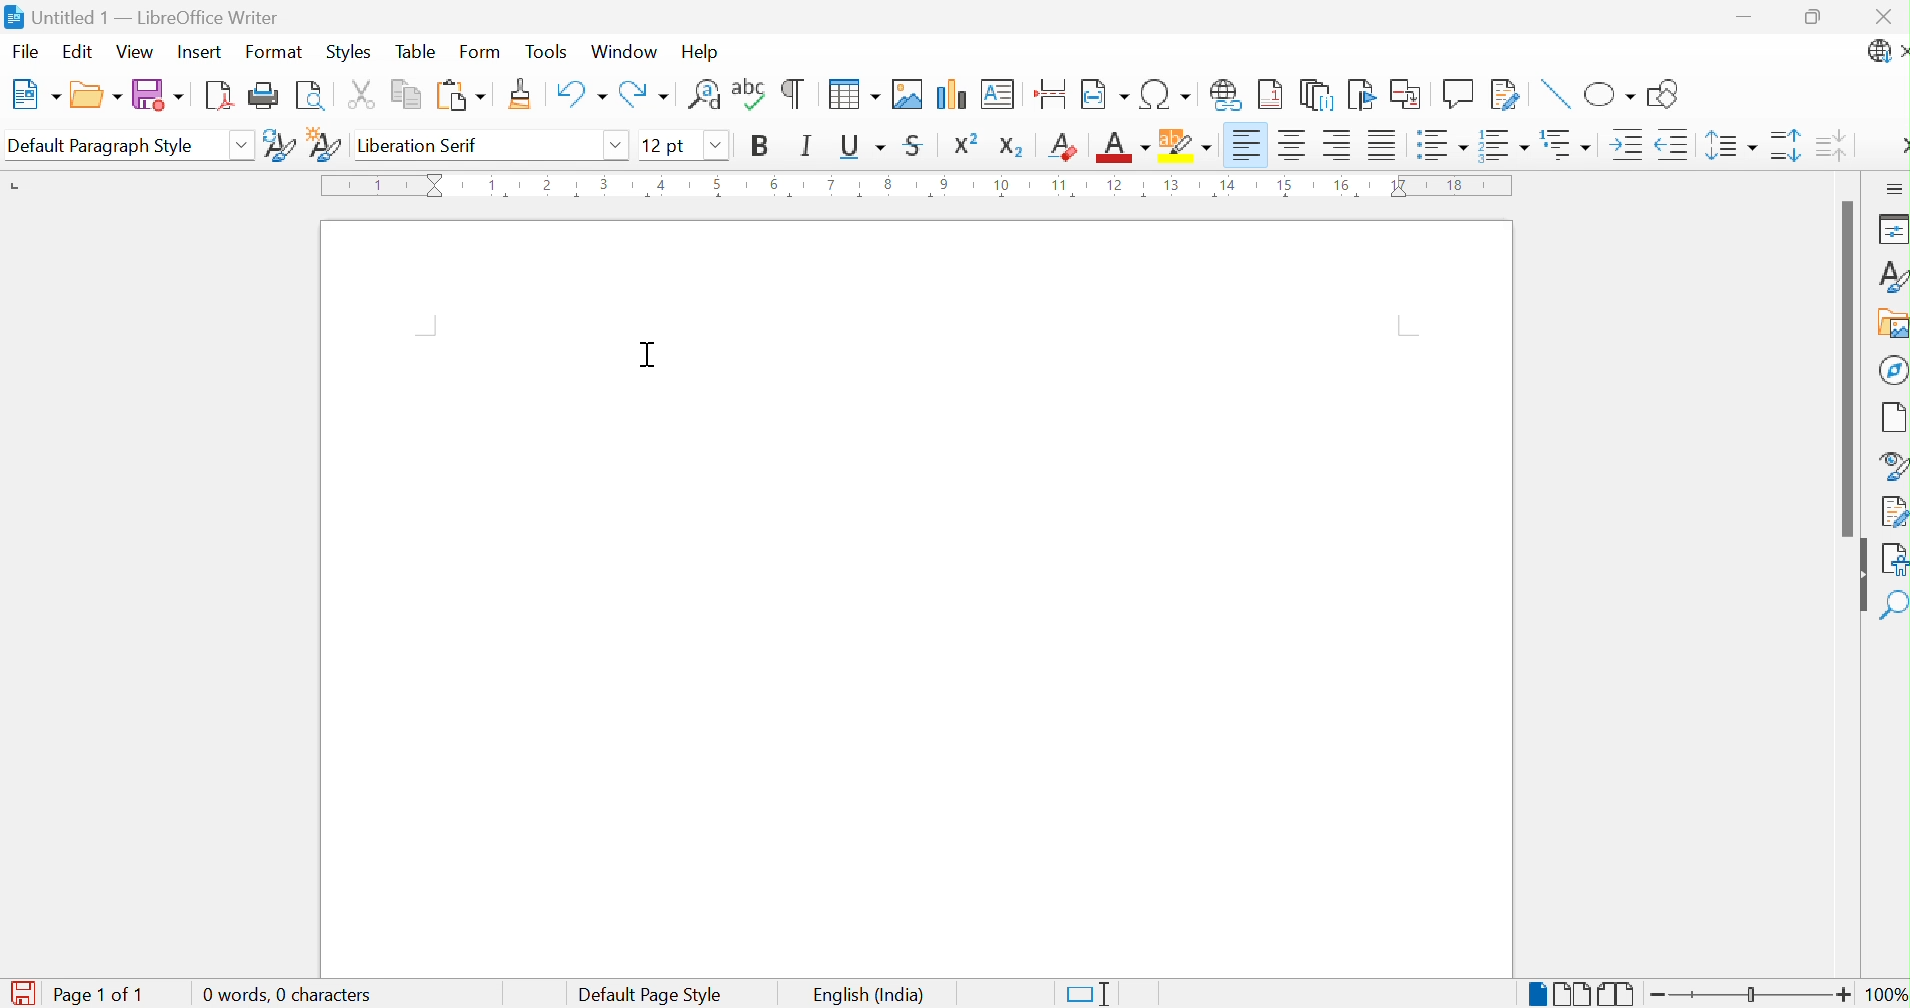 The width and height of the screenshot is (1910, 1008). I want to click on Styles, so click(348, 50).